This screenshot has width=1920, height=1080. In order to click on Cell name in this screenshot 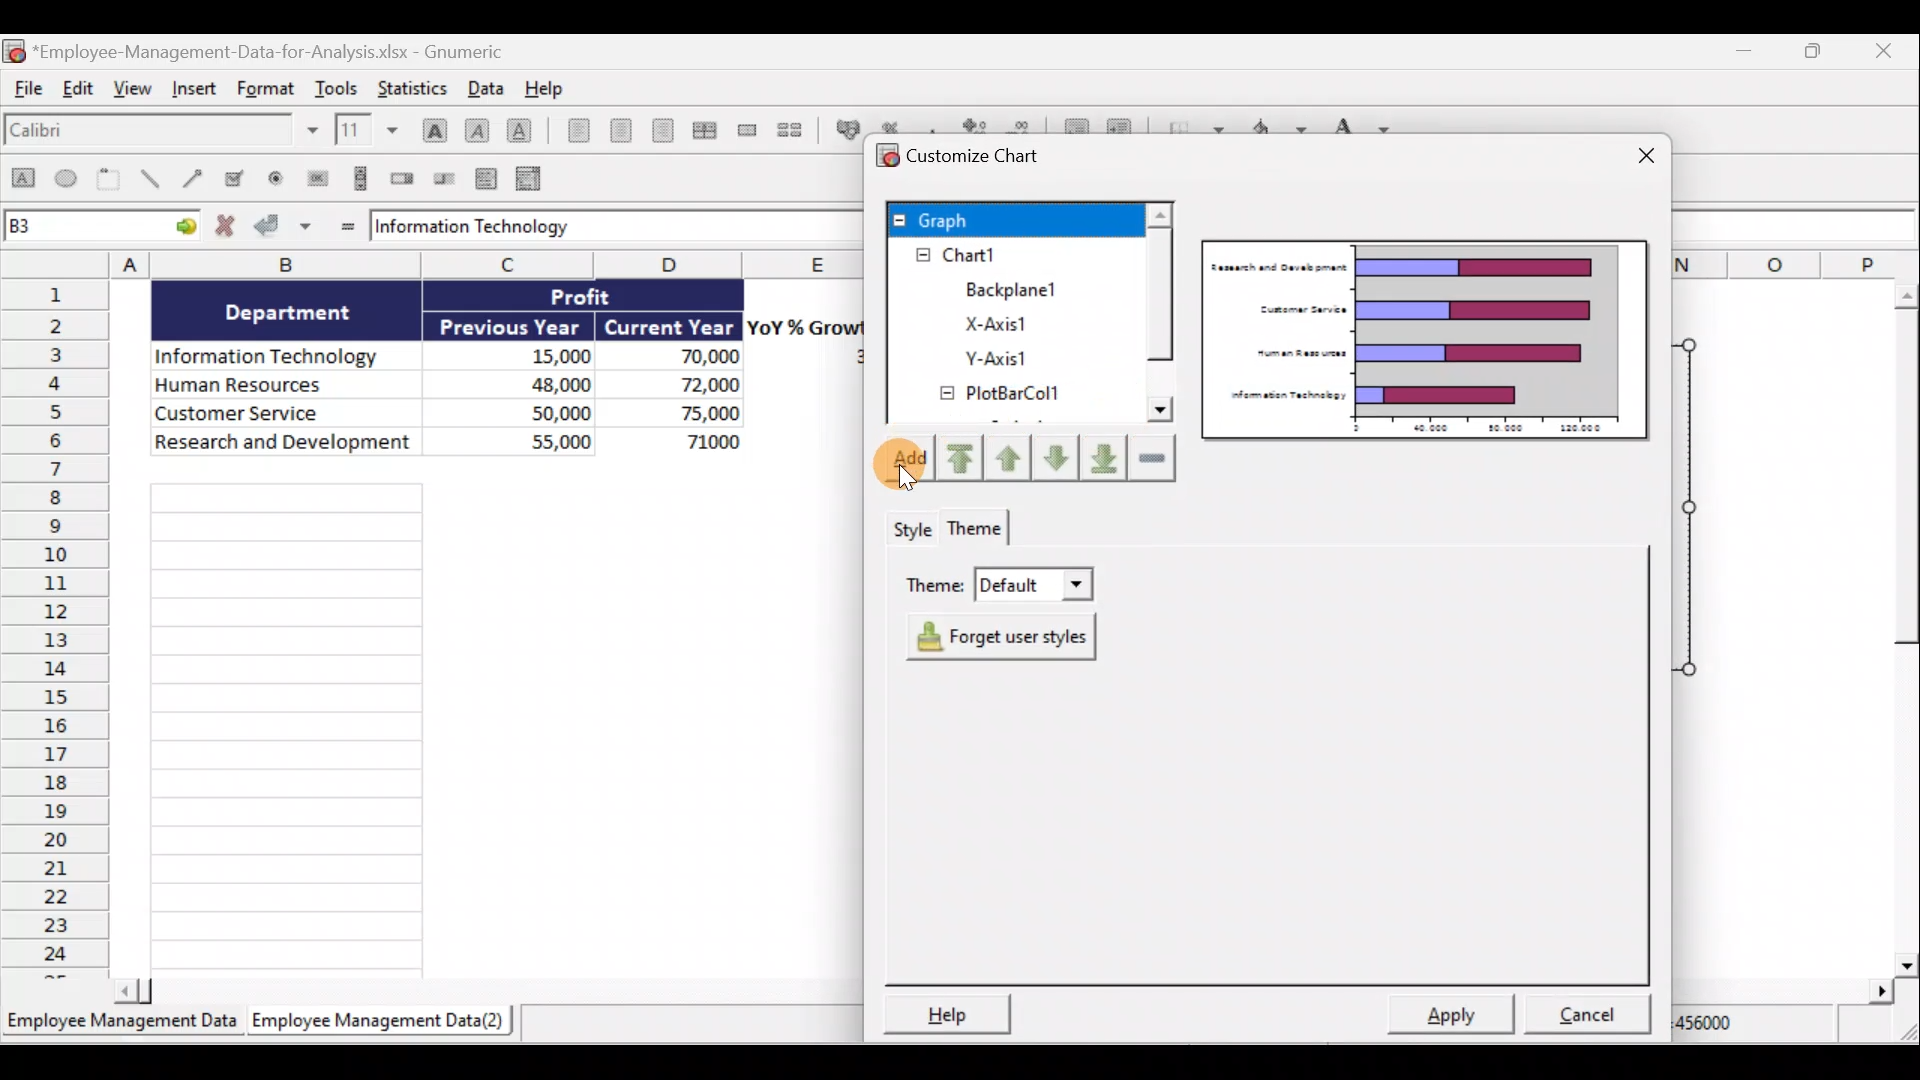, I will do `click(102, 222)`.